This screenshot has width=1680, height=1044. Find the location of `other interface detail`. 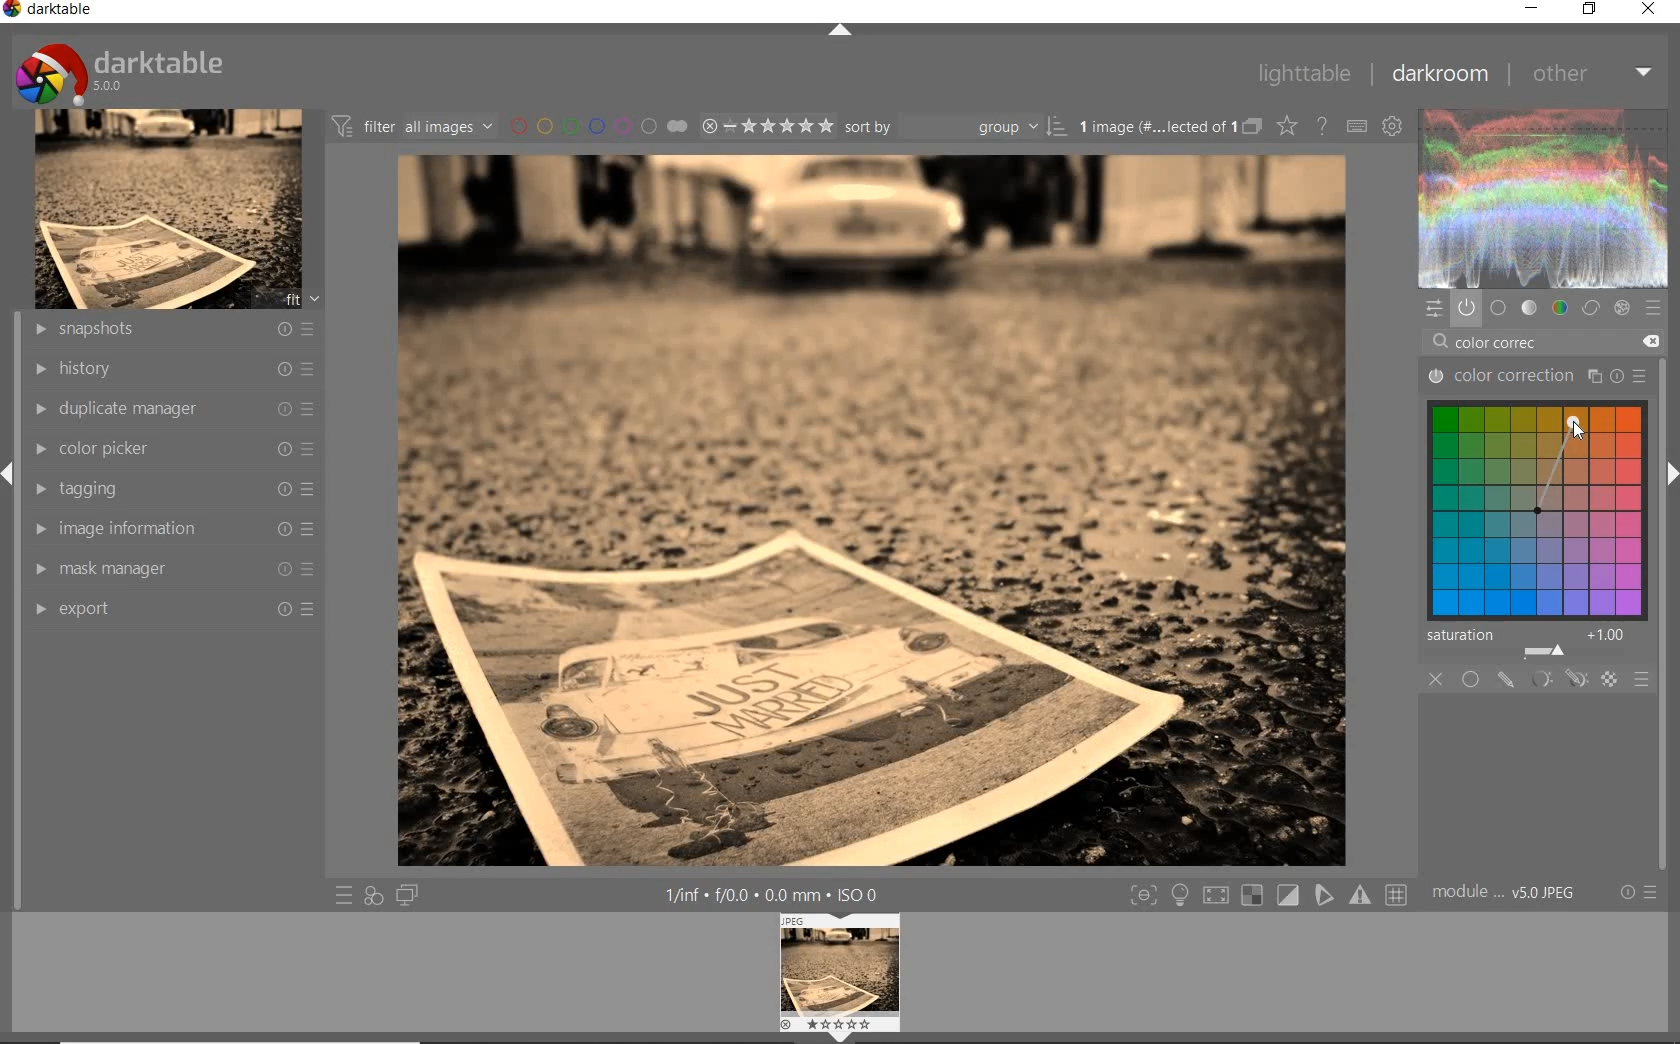

other interface detail is located at coordinates (772, 895).